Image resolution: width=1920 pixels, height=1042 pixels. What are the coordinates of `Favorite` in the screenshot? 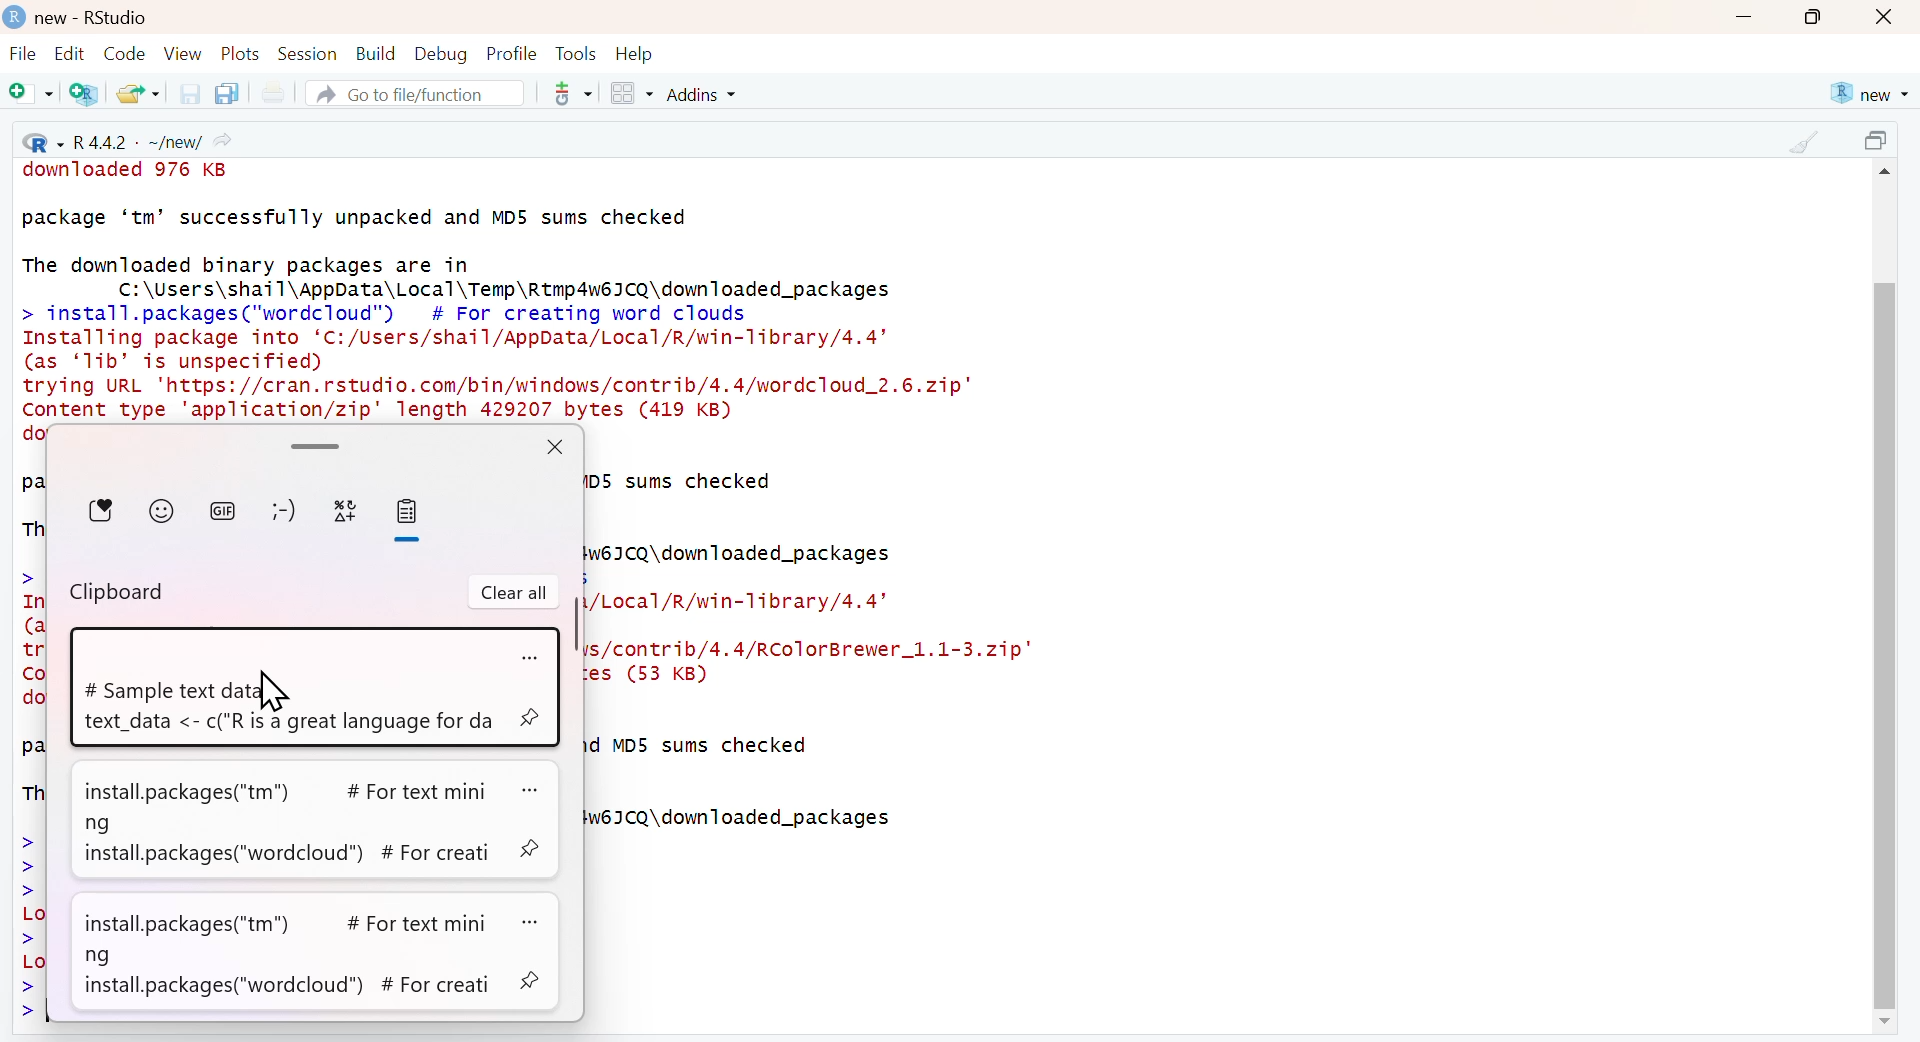 It's located at (104, 511).